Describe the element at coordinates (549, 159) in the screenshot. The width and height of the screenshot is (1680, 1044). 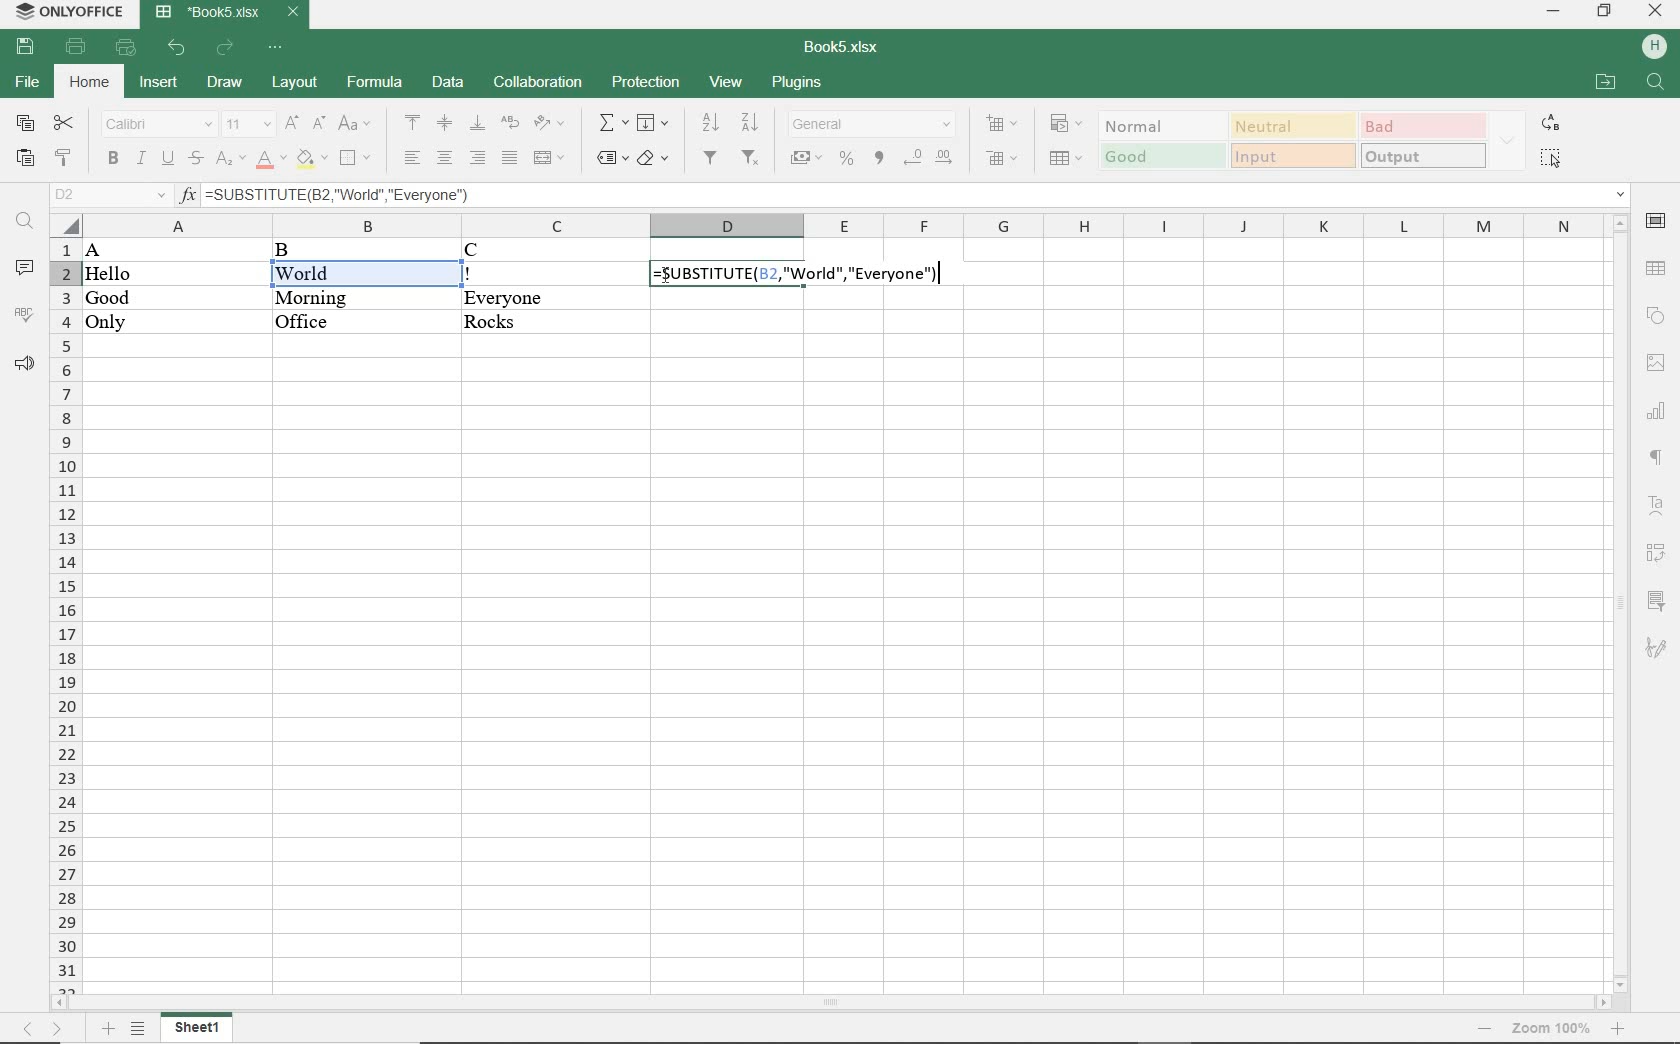
I see `merge and center` at that location.